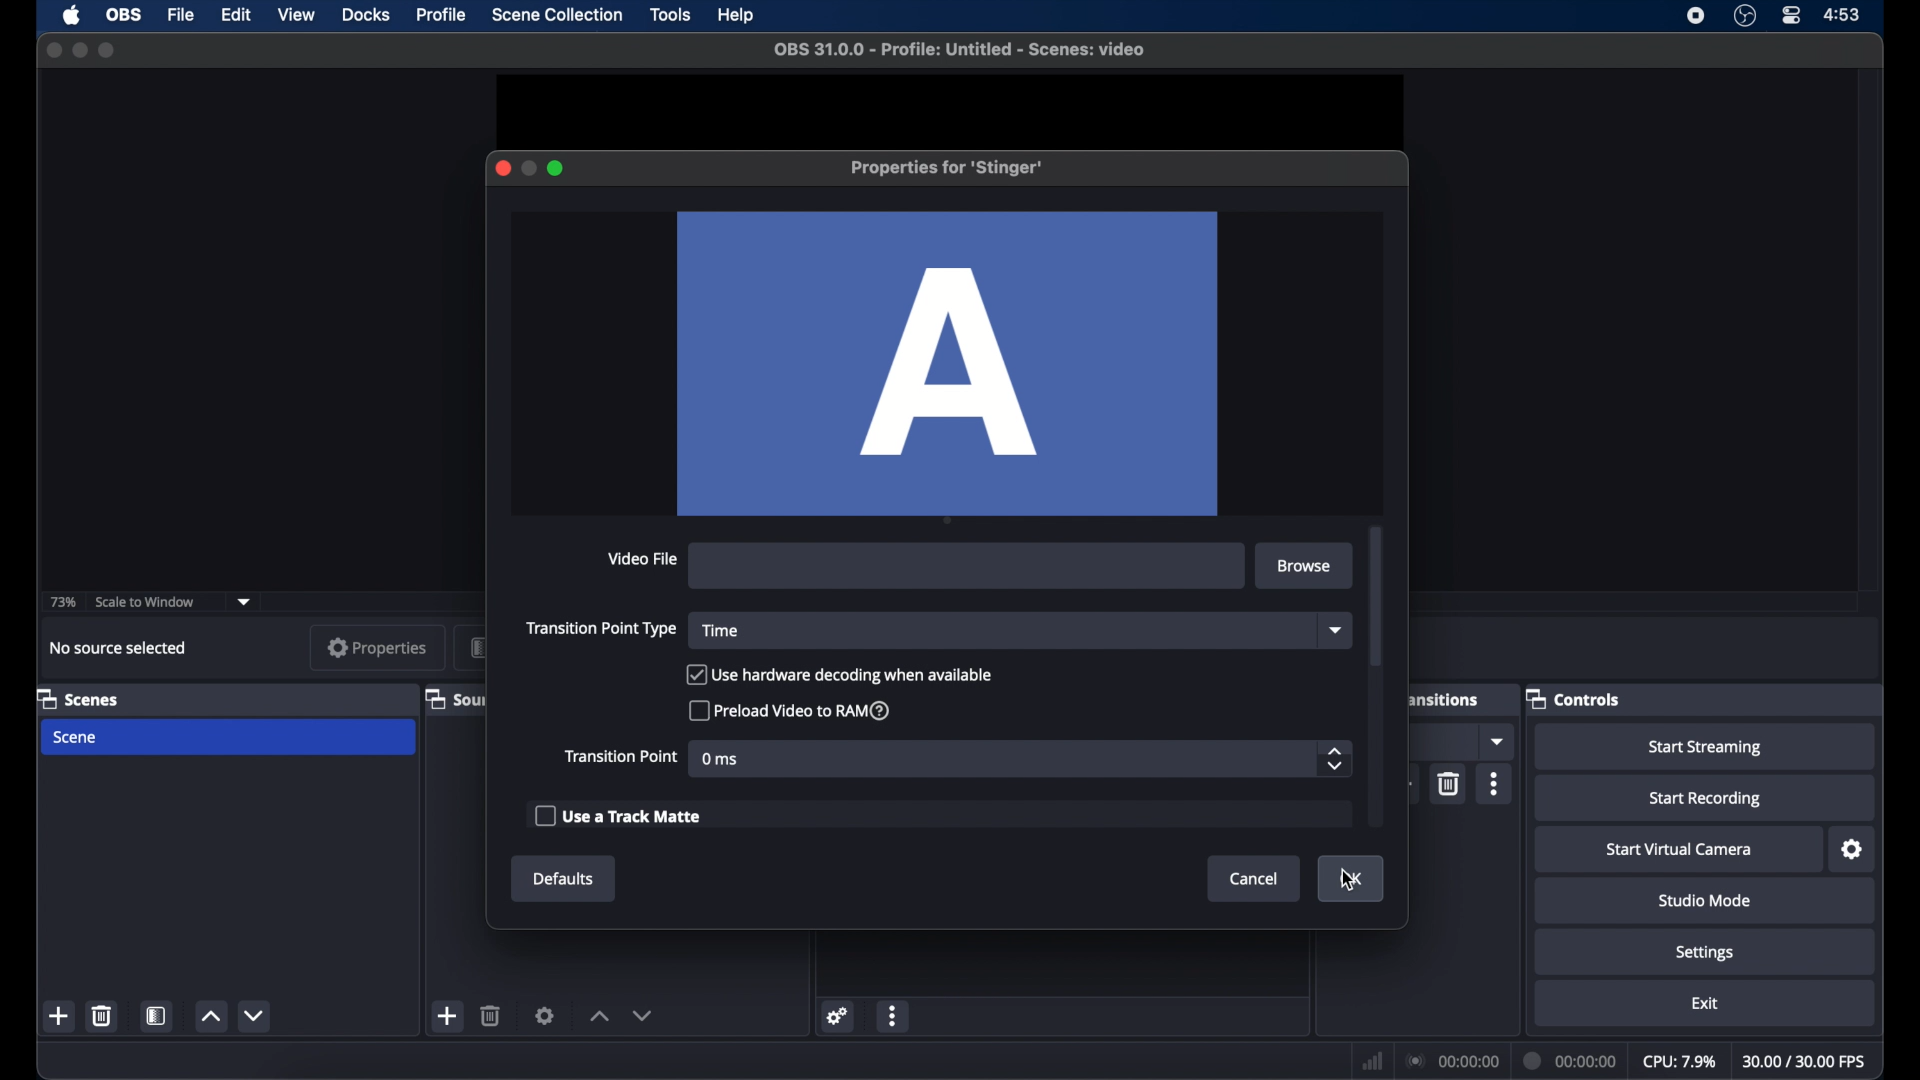 Image resolution: width=1920 pixels, height=1080 pixels. I want to click on maximize, so click(108, 49).